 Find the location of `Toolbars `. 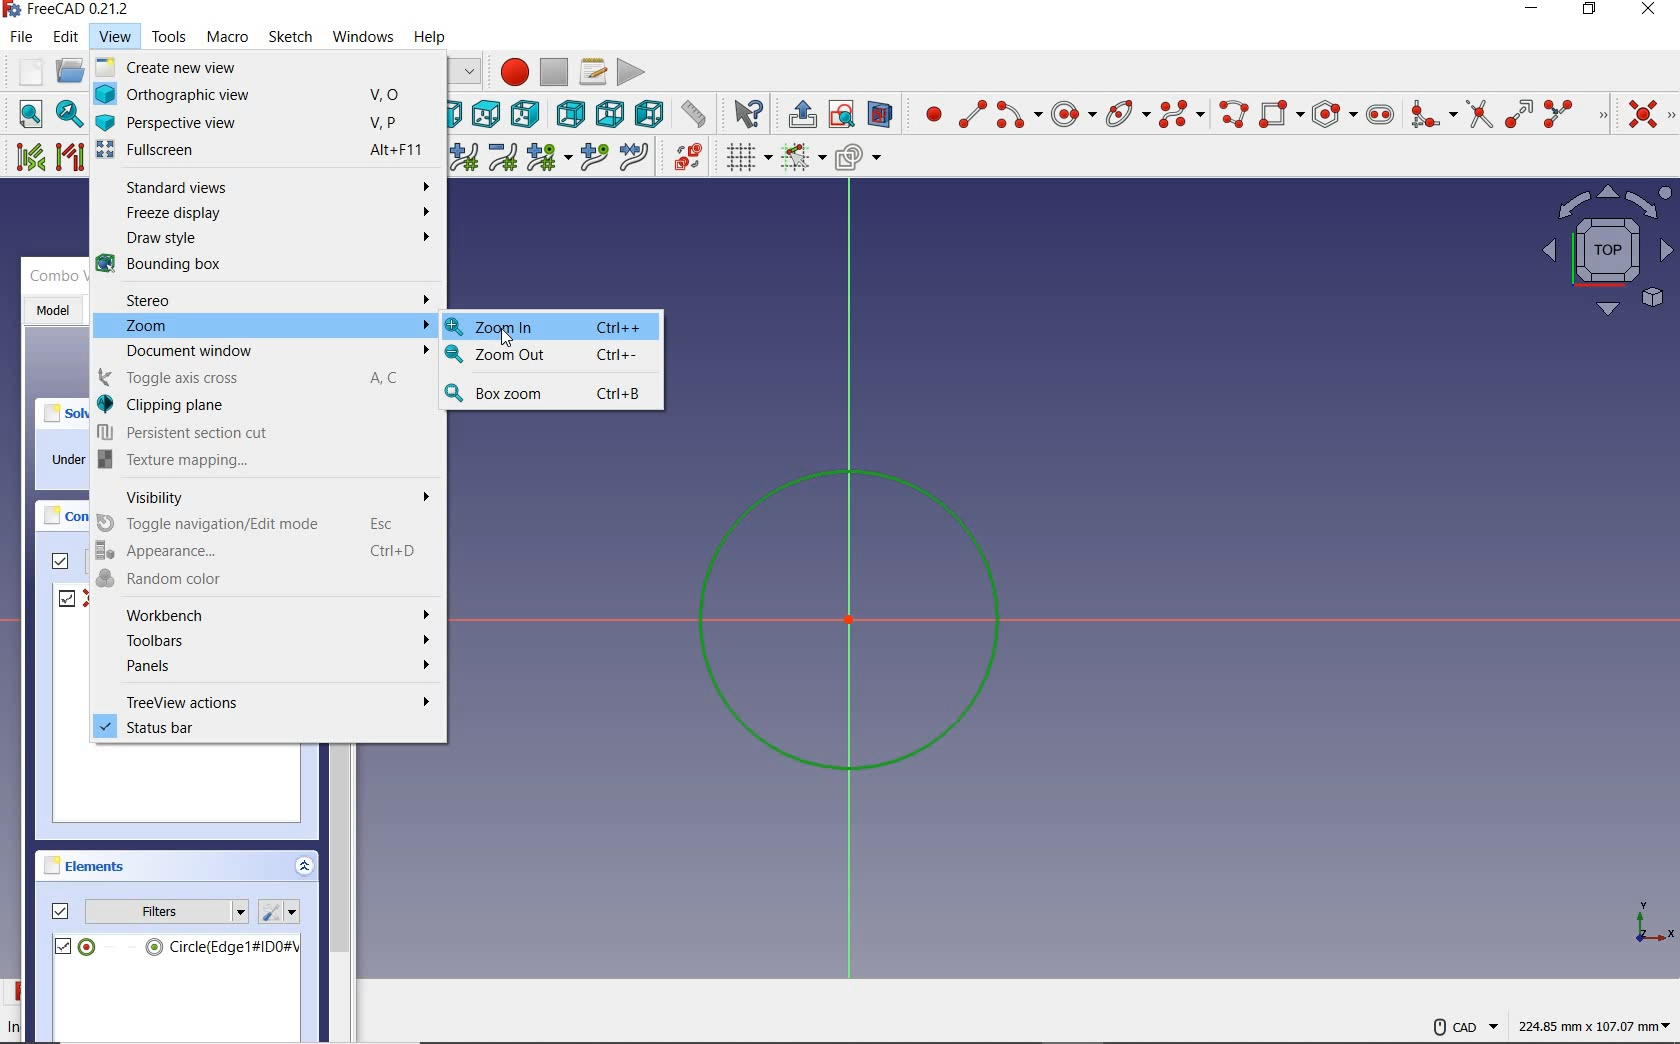

Toolbars  is located at coordinates (268, 641).